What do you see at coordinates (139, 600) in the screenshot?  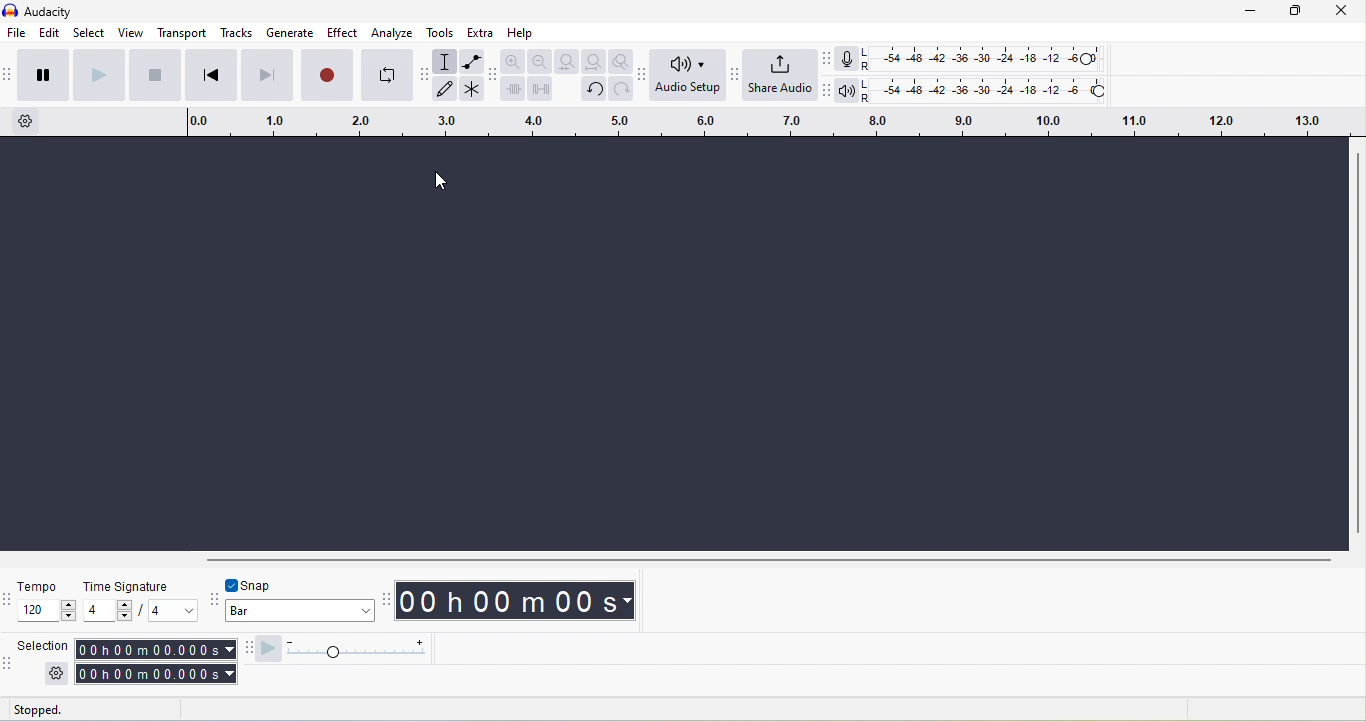 I see `time signature` at bounding box center [139, 600].